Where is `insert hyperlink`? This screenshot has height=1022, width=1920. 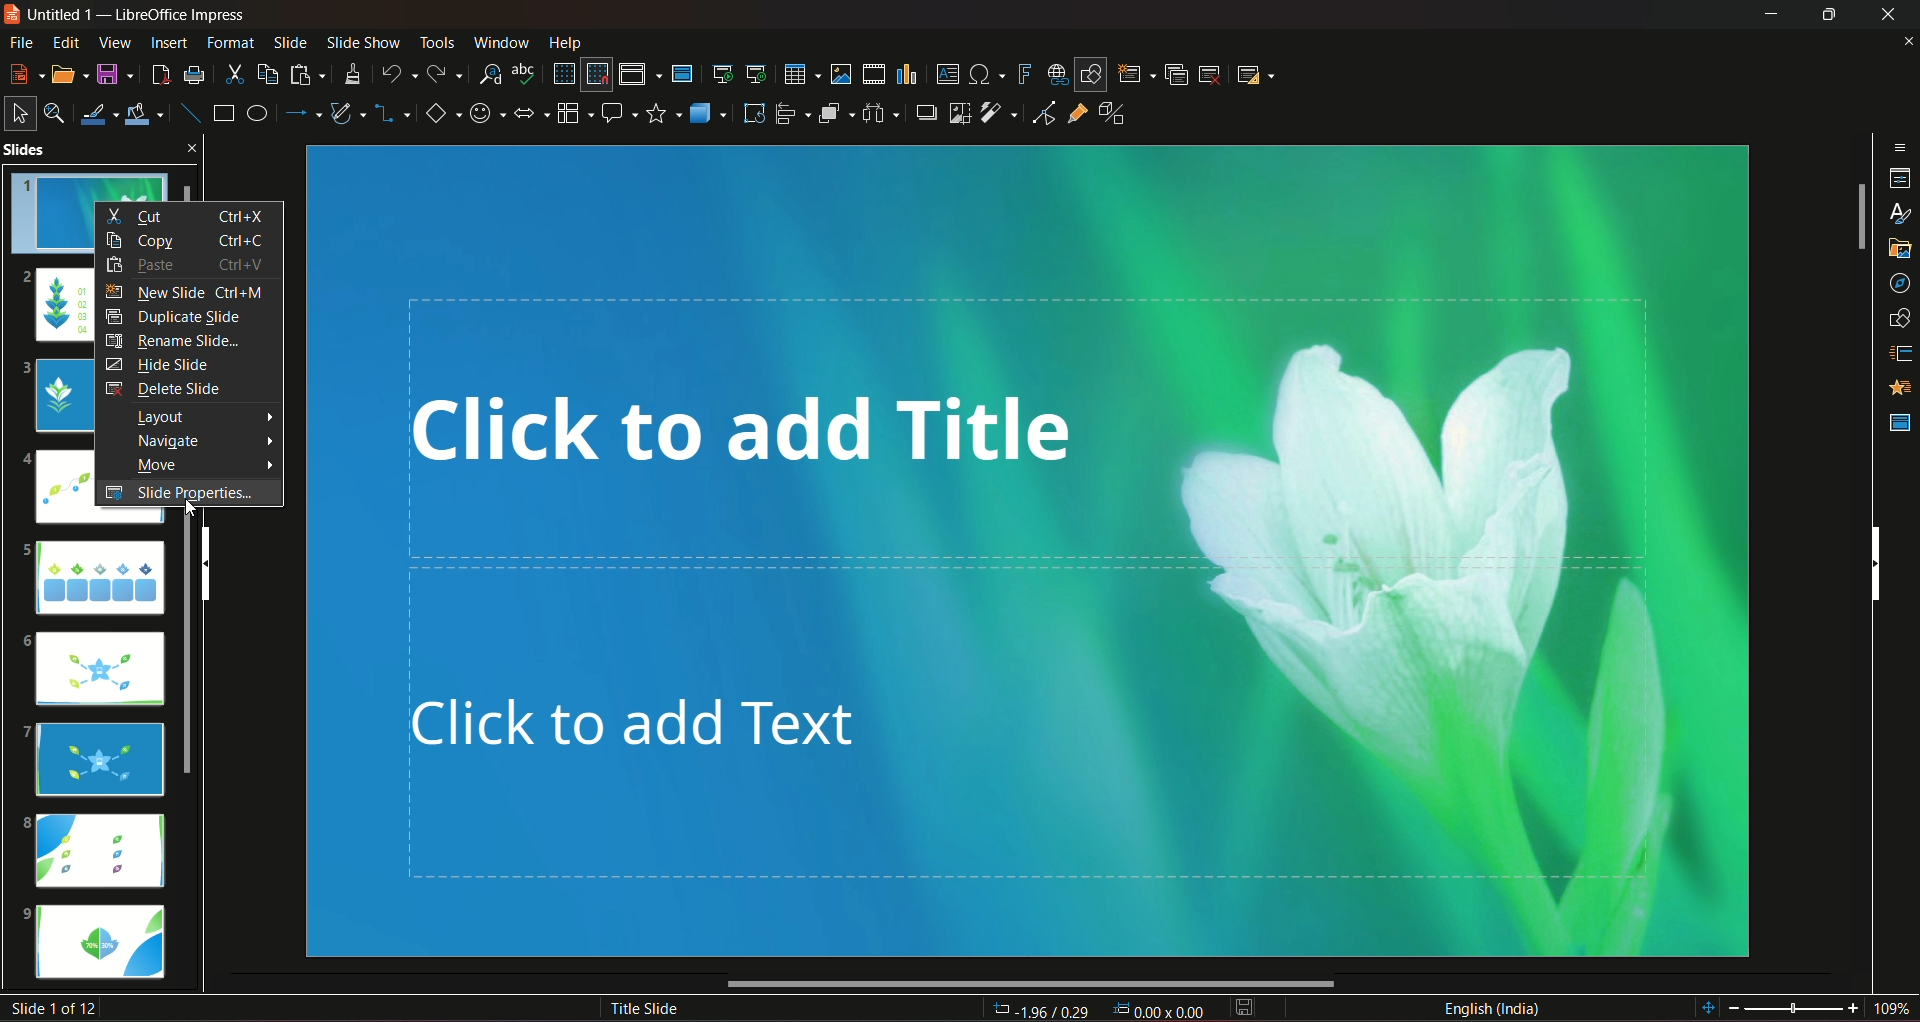
insert hyperlink is located at coordinates (1053, 73).